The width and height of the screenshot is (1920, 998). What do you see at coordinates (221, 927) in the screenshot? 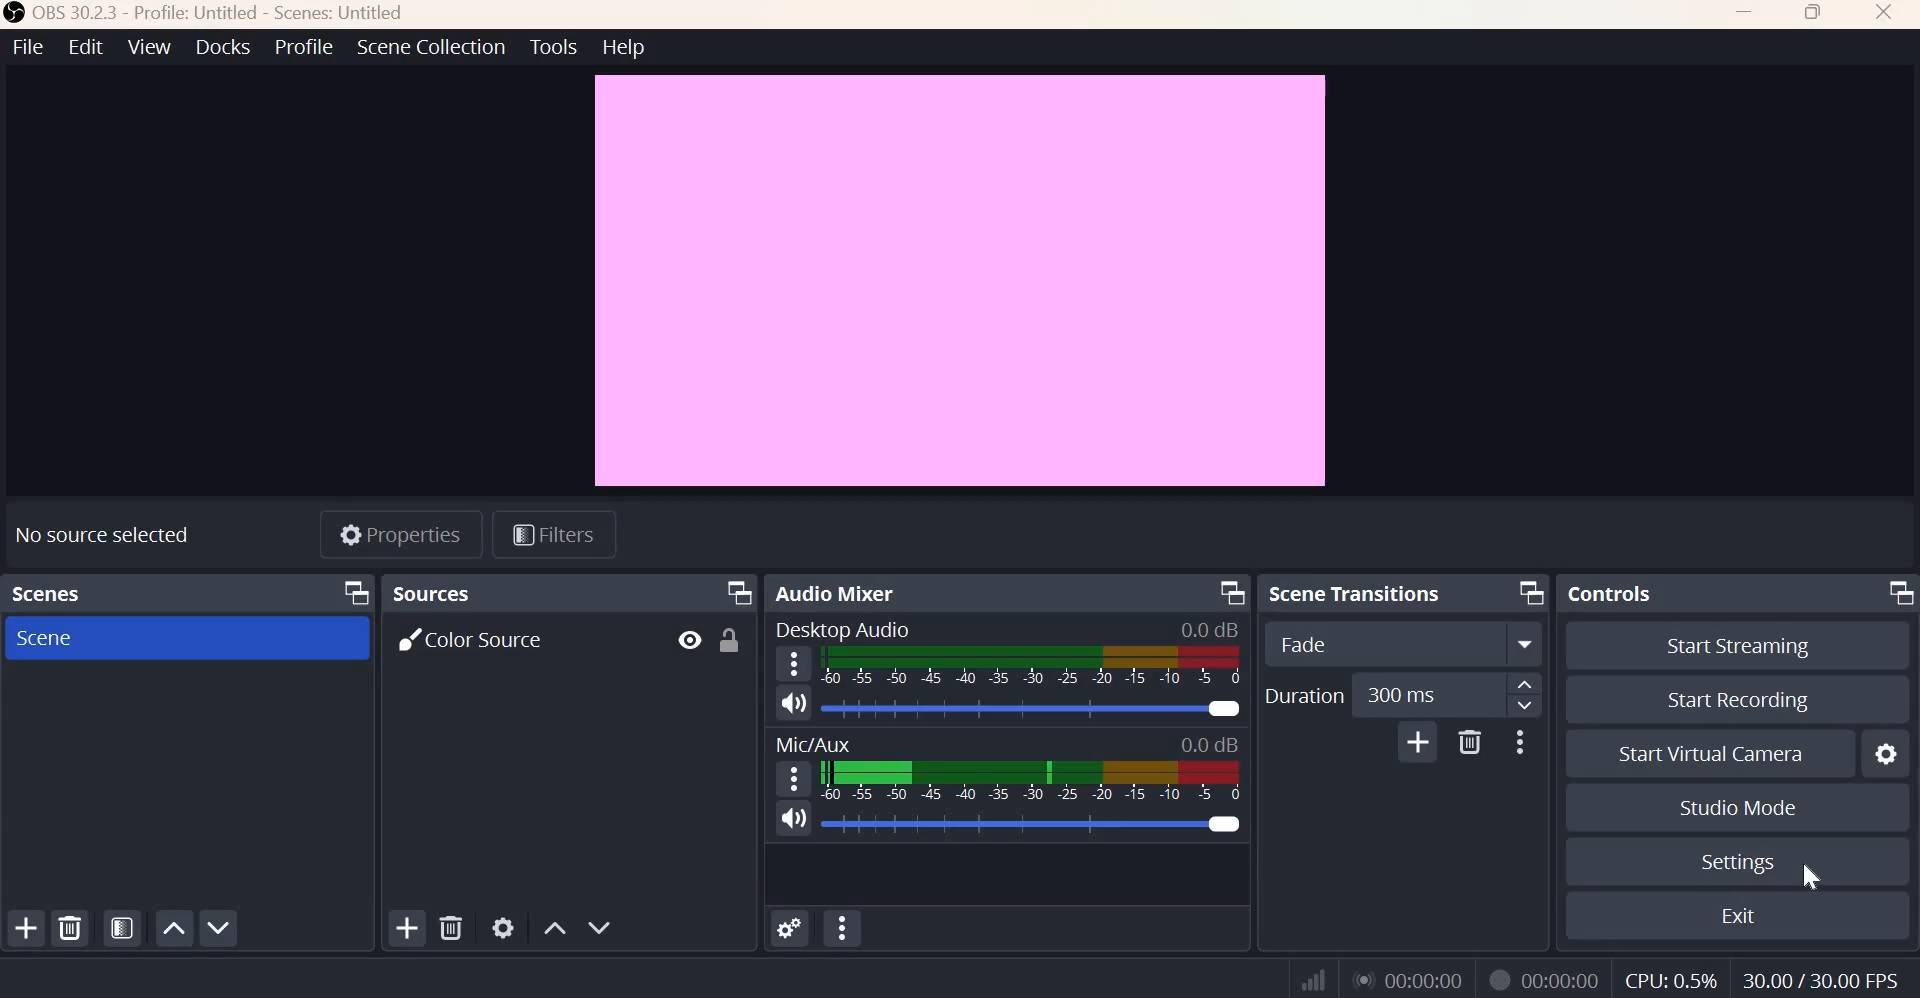
I see `Move scene down` at bounding box center [221, 927].